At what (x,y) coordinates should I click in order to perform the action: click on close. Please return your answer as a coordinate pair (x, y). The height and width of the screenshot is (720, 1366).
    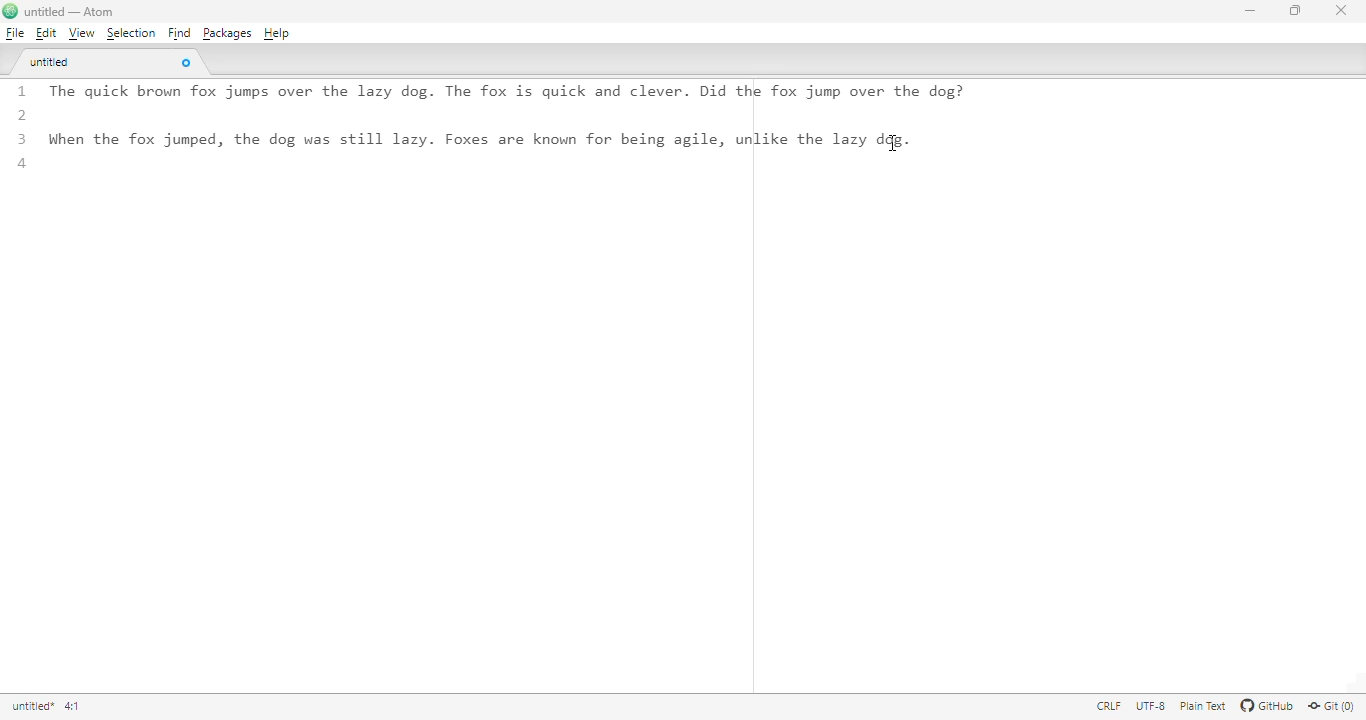
    Looking at the image, I should click on (1341, 11).